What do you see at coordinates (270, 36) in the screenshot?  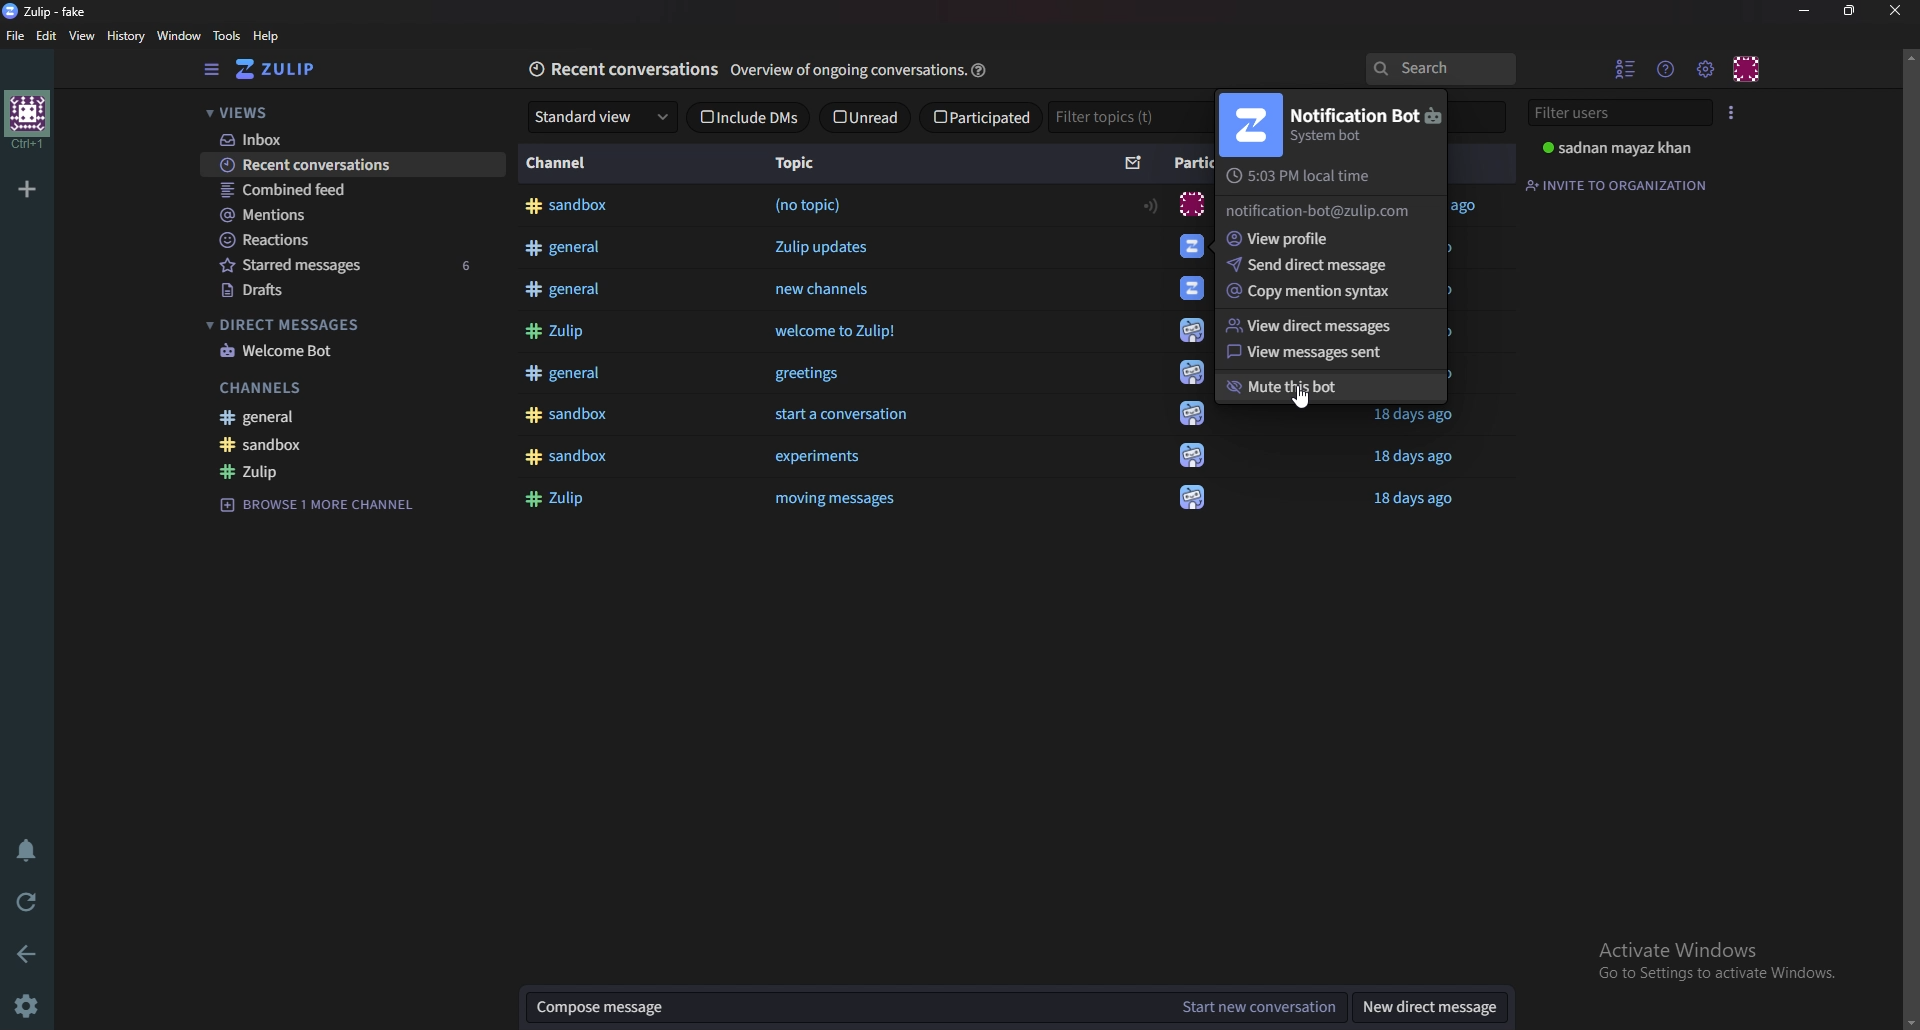 I see `Help` at bounding box center [270, 36].